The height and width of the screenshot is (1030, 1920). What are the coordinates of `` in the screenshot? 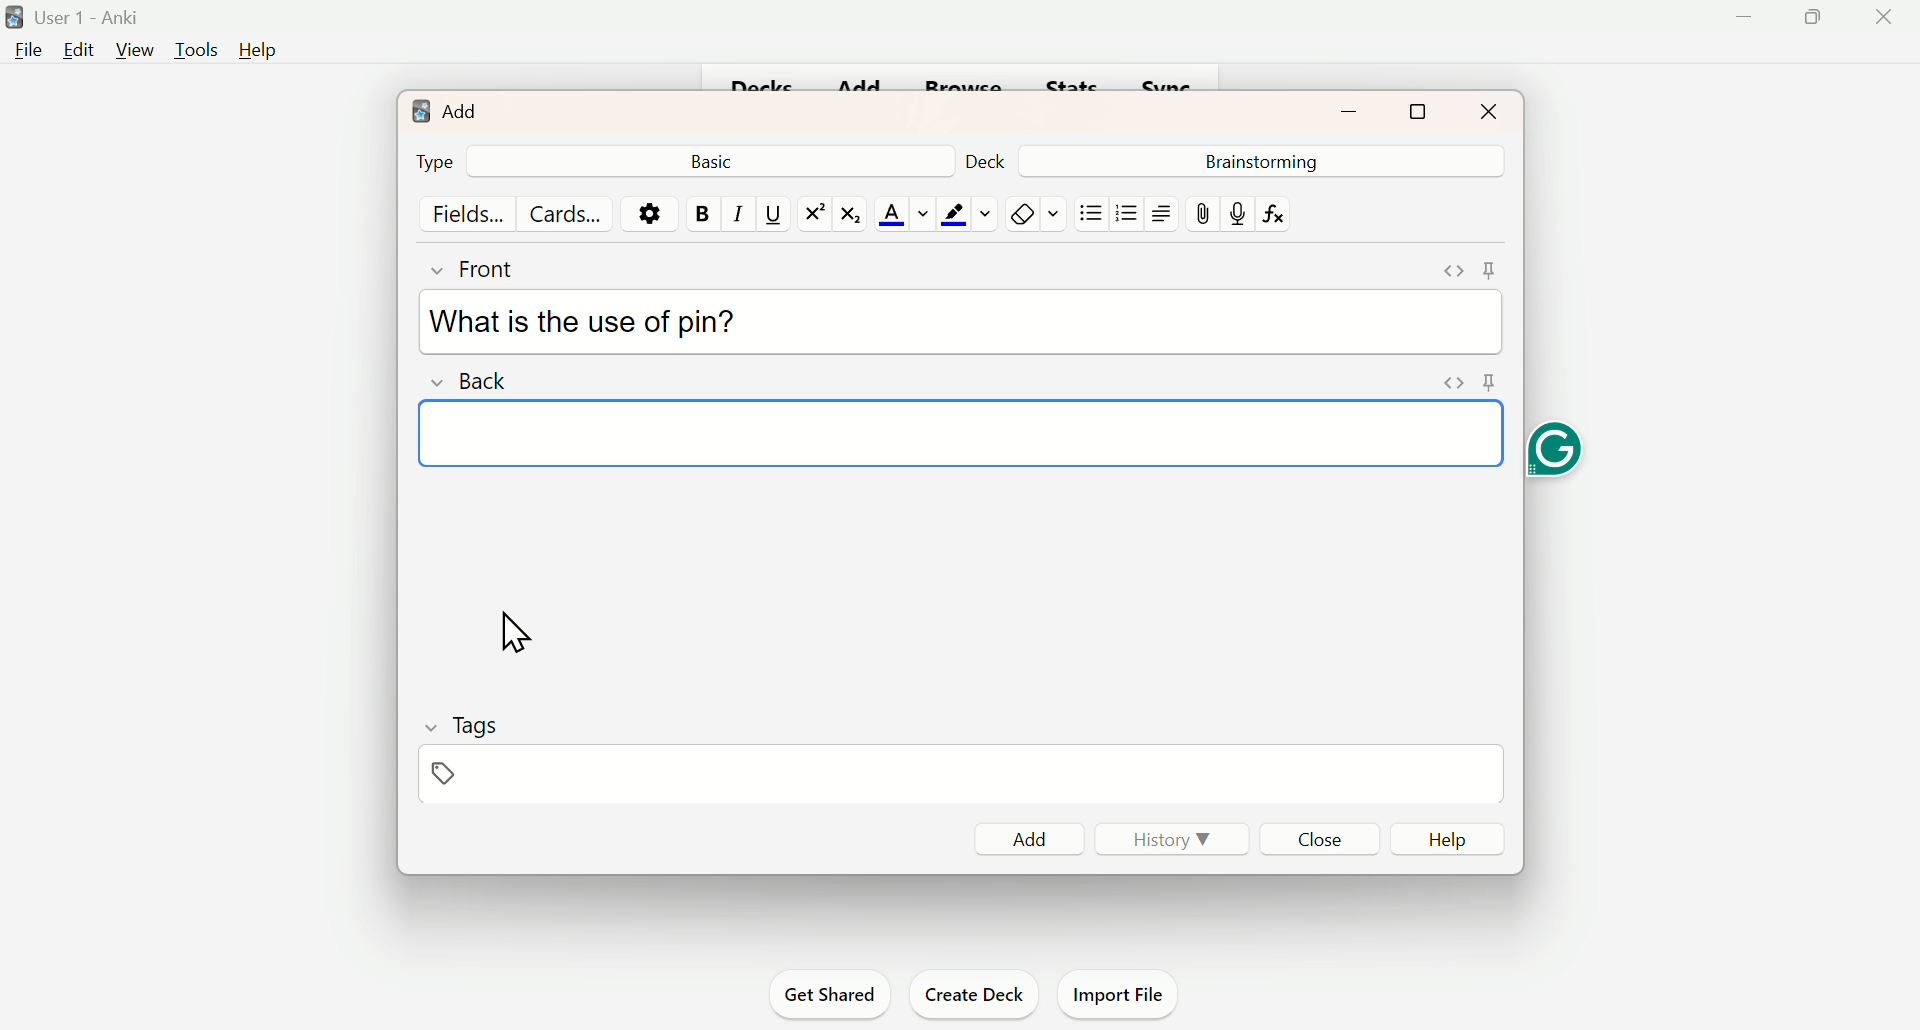 It's located at (192, 46).